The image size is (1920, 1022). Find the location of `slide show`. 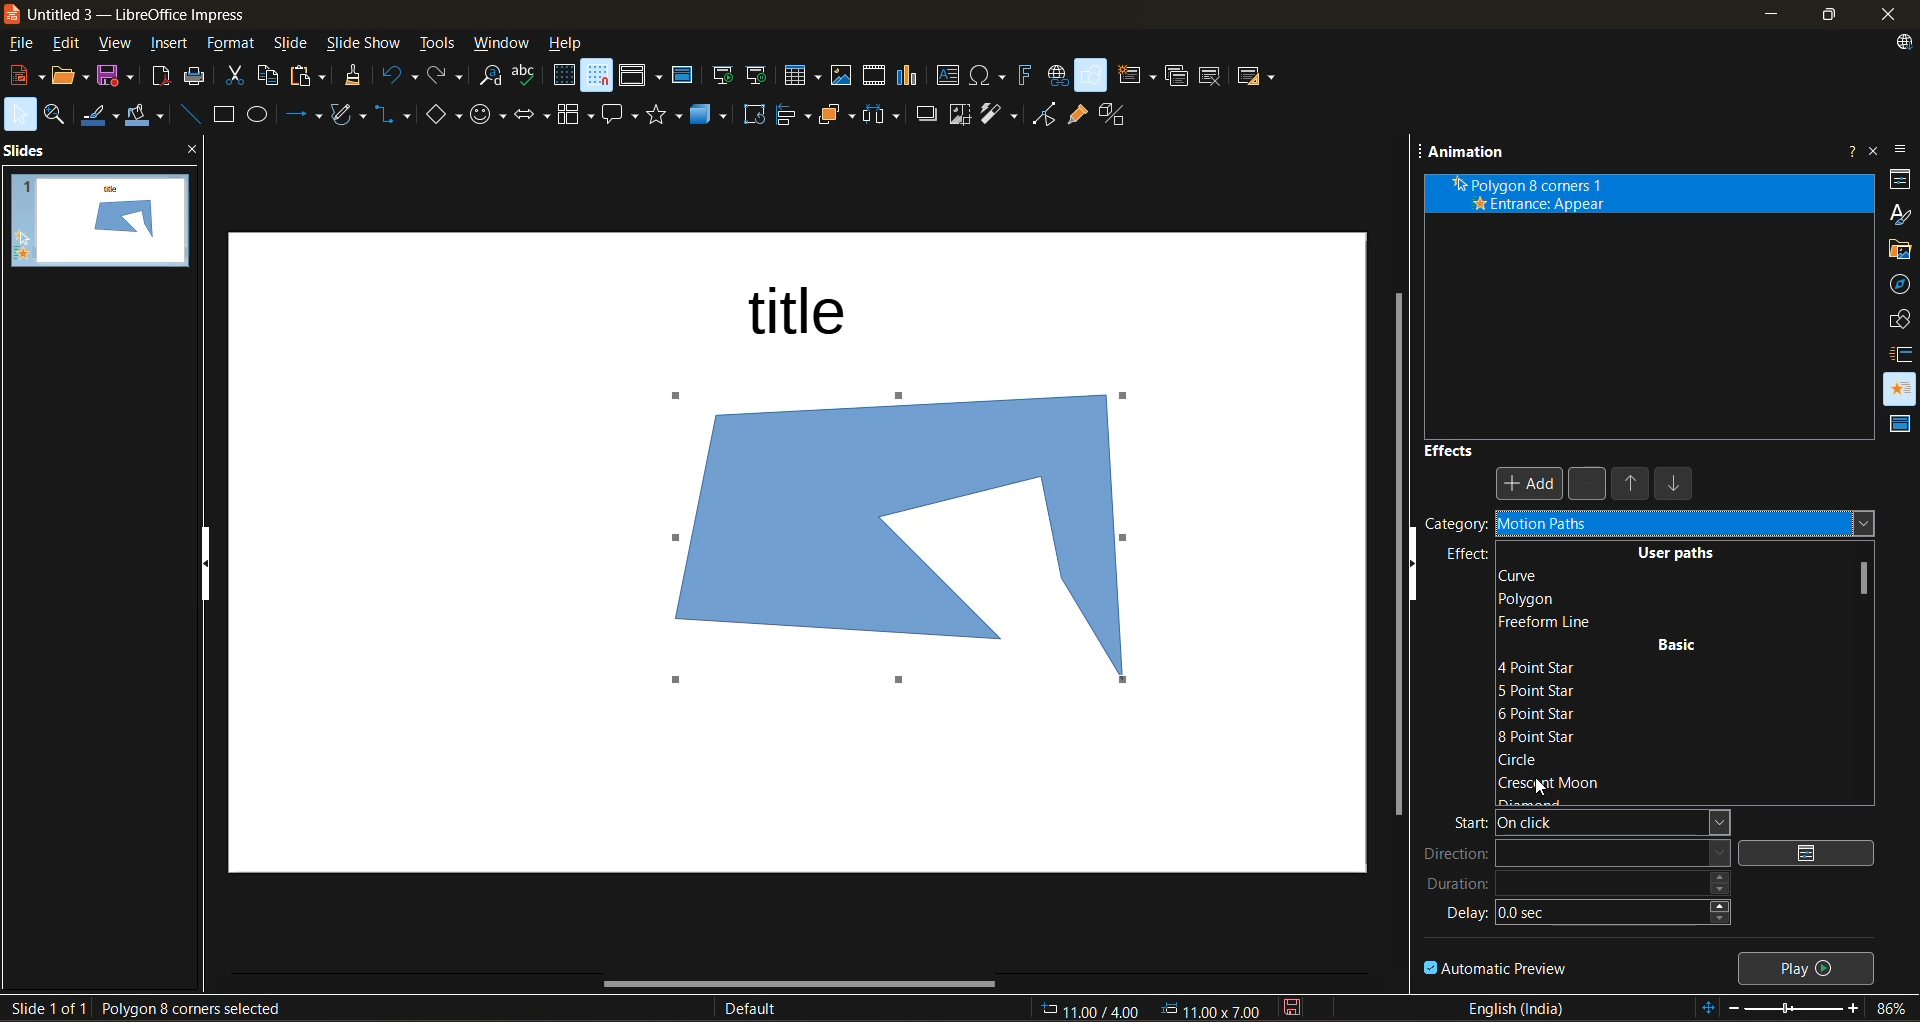

slide show is located at coordinates (363, 45).